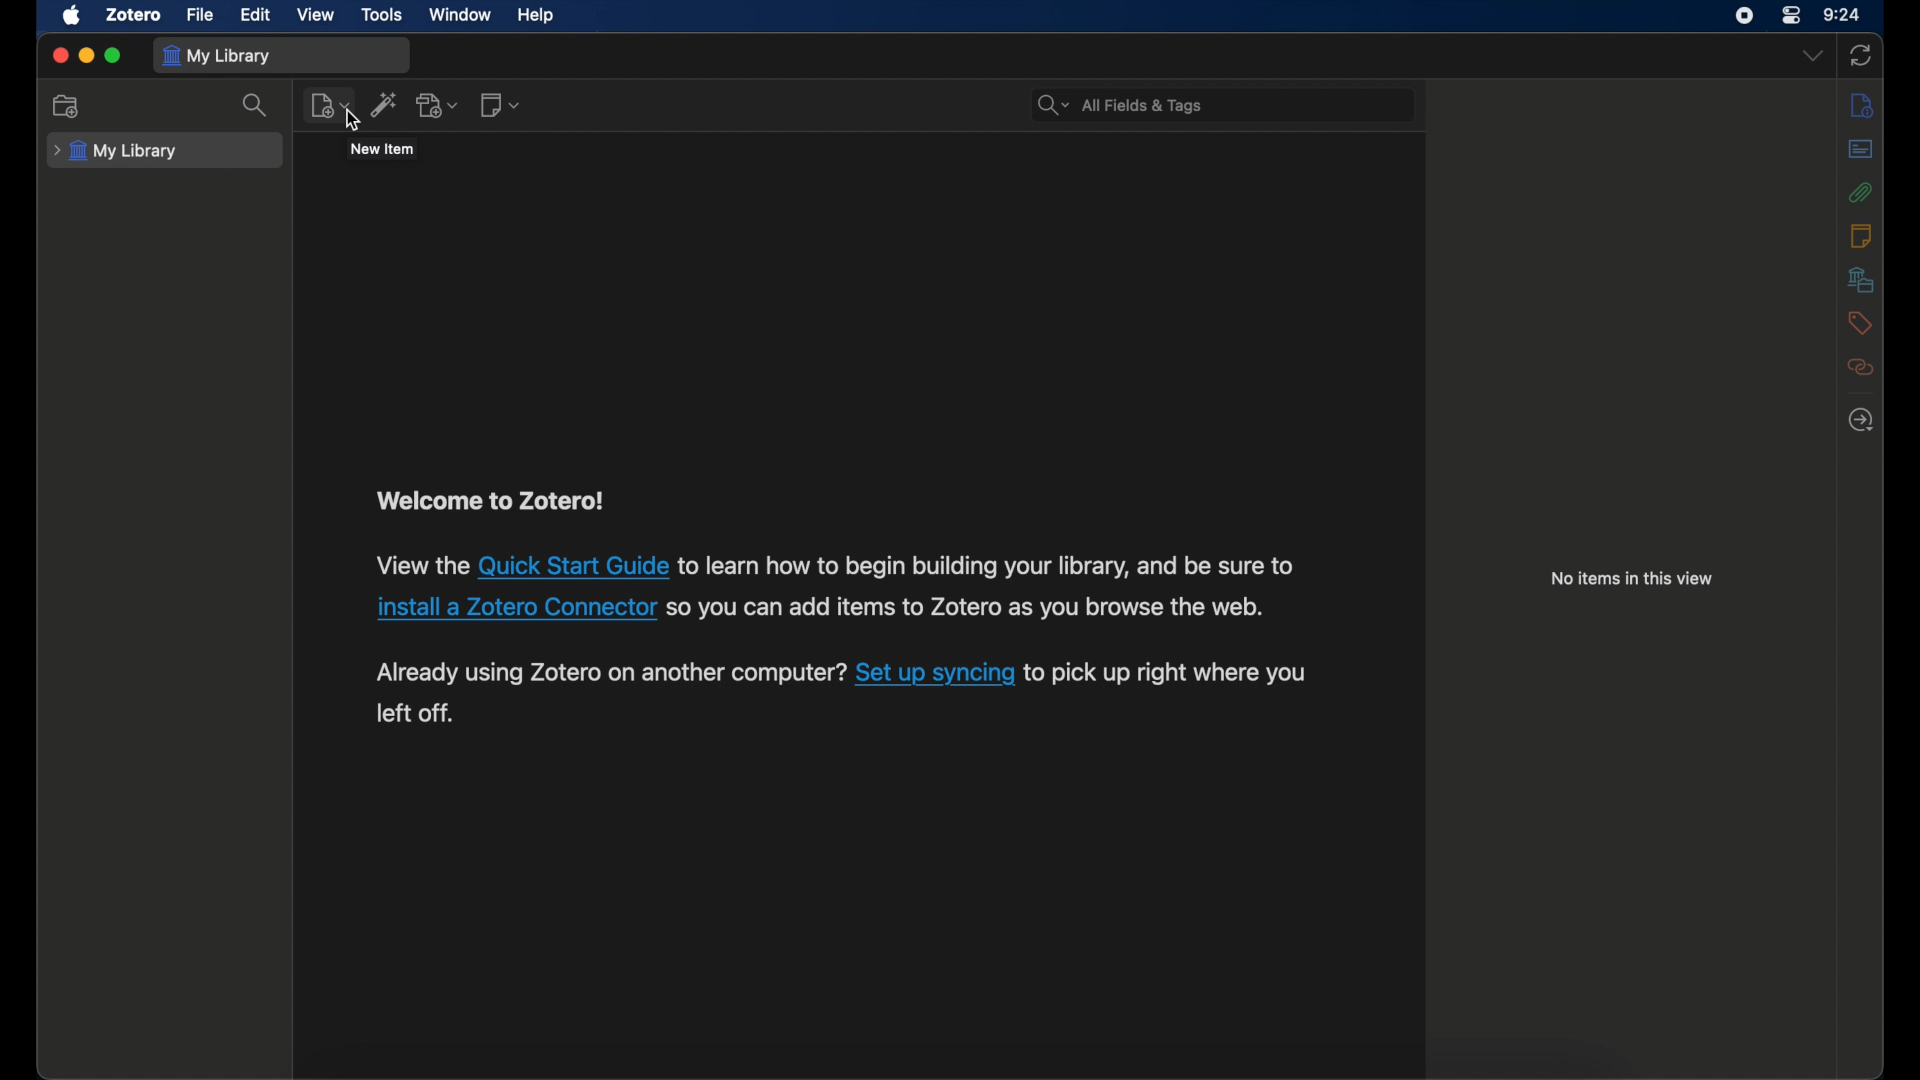 The height and width of the screenshot is (1080, 1920). I want to click on view, so click(314, 15).